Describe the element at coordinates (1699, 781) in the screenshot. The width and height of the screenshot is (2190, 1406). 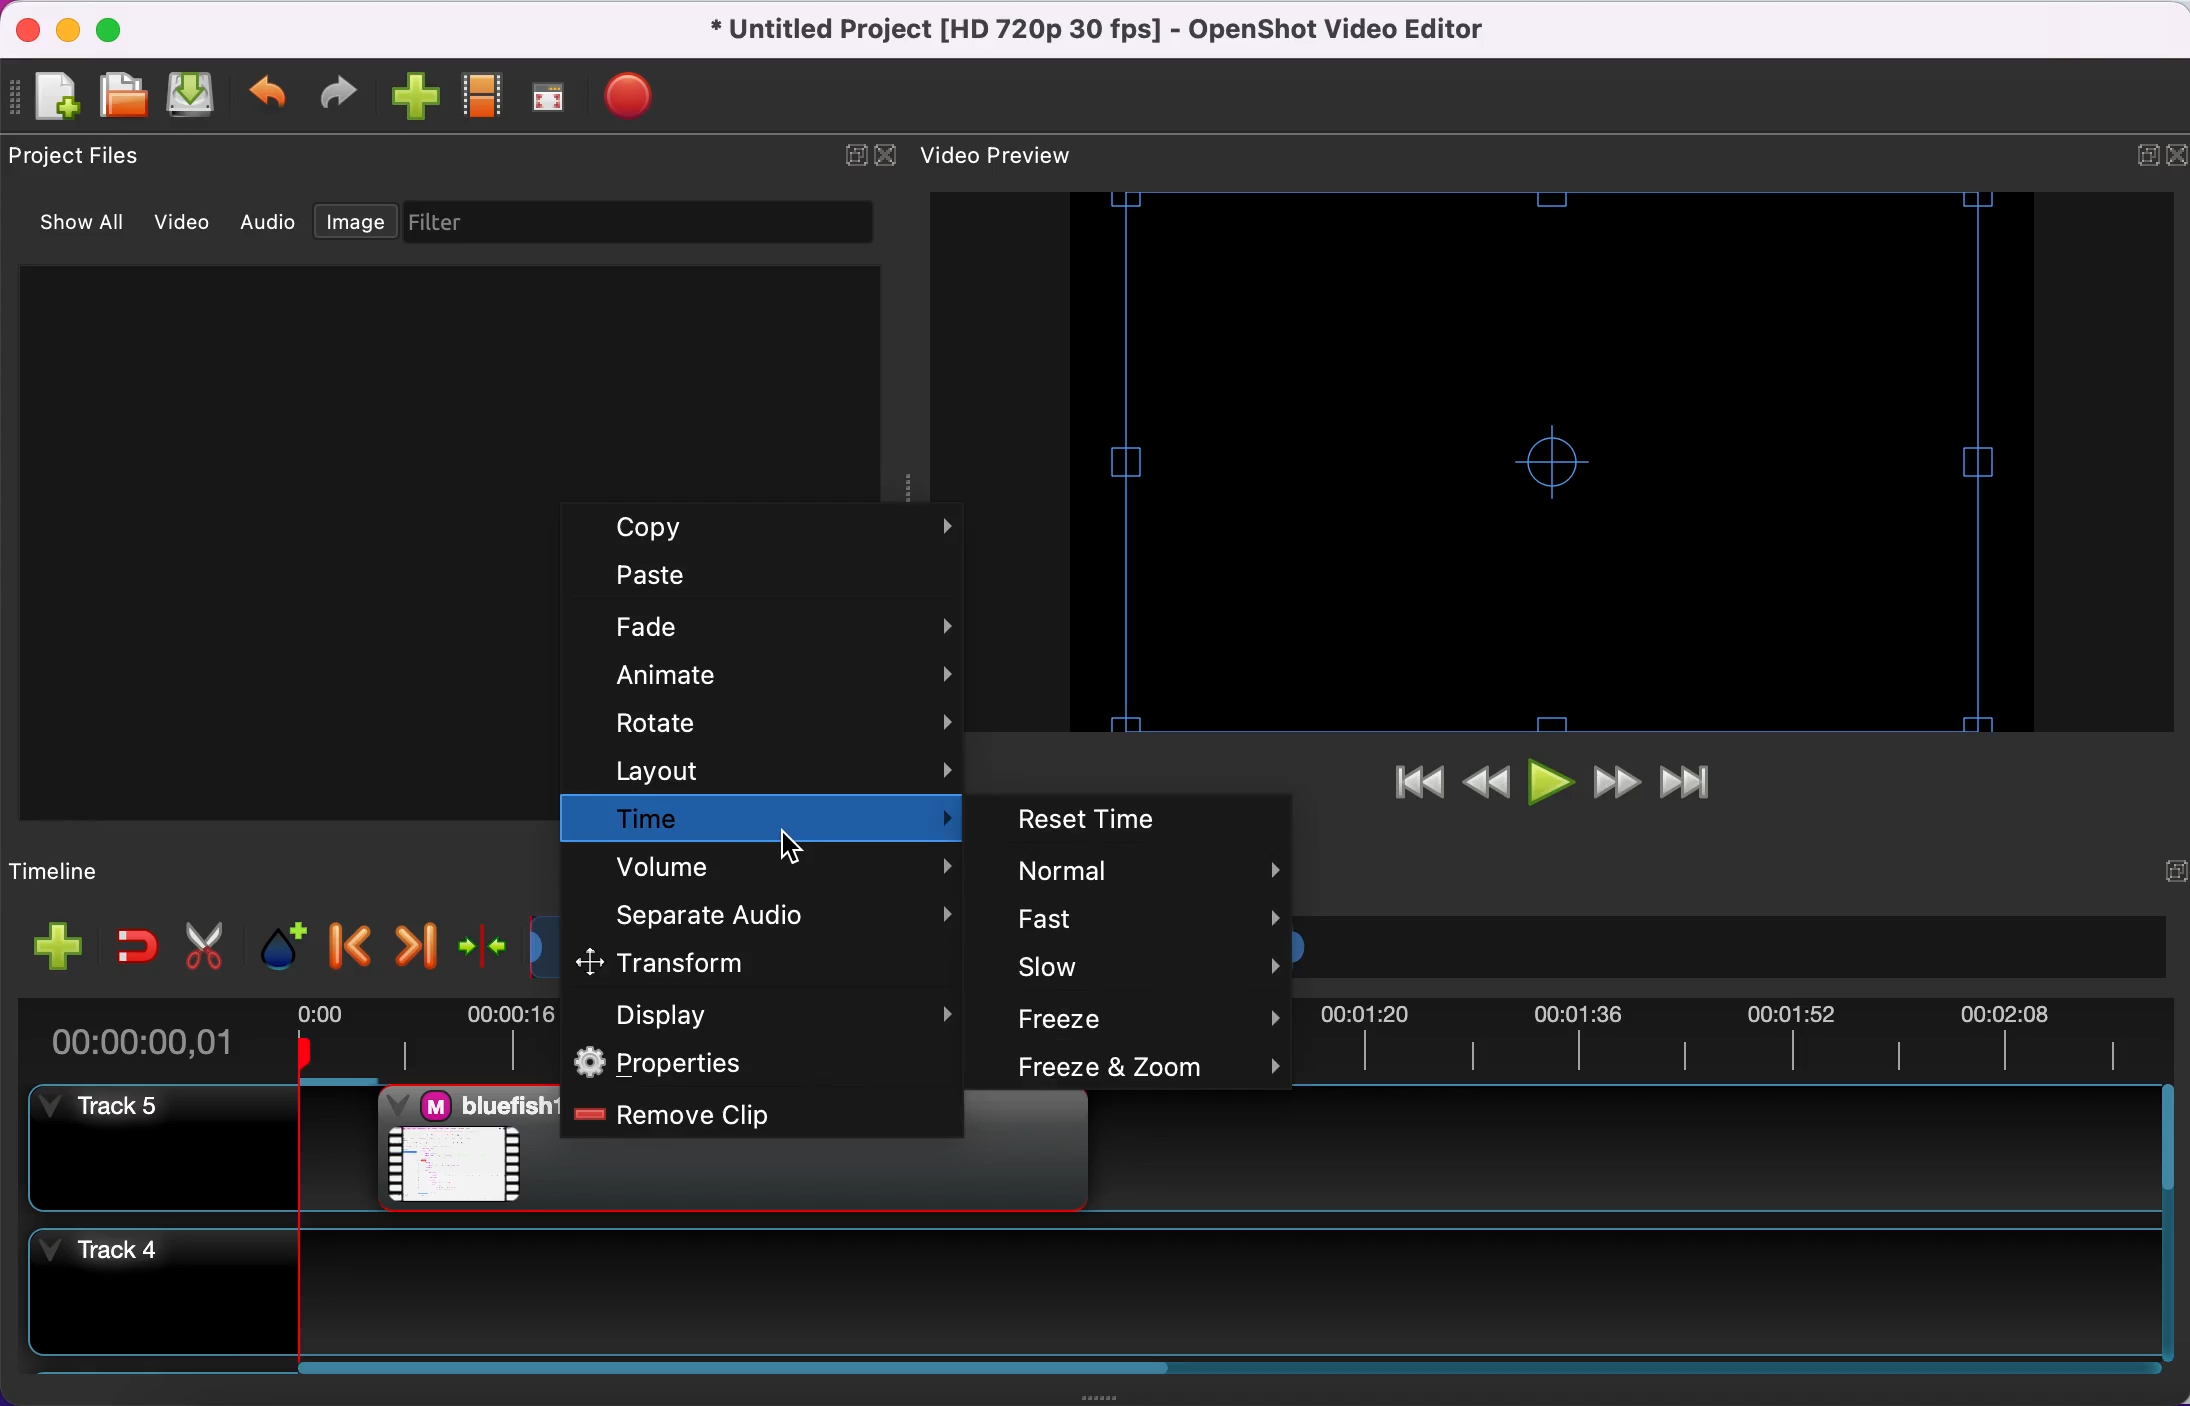
I see `jump to end` at that location.